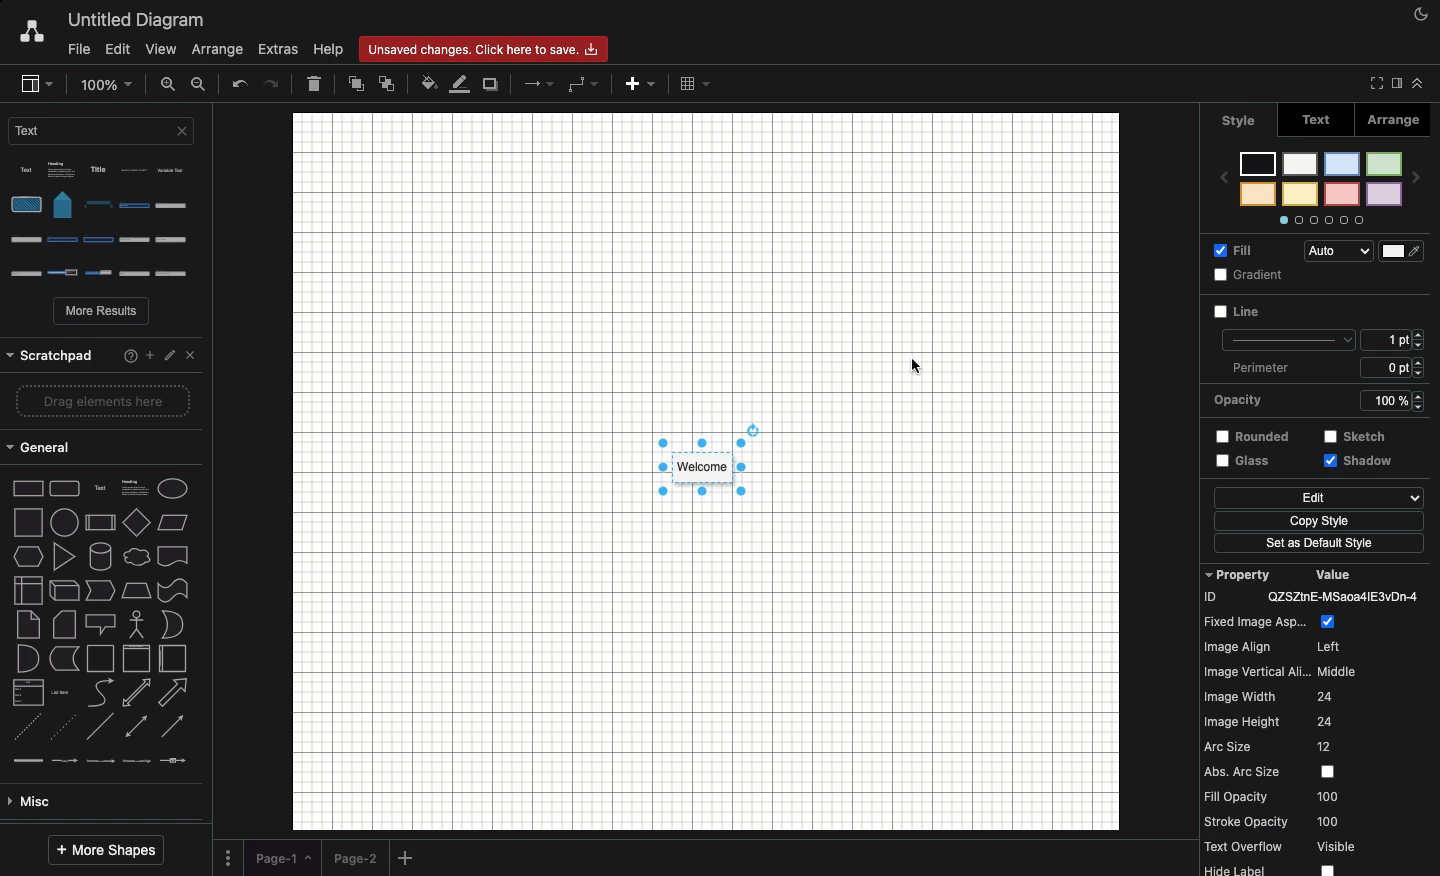 The height and width of the screenshot is (876, 1440). I want to click on , so click(1367, 436).